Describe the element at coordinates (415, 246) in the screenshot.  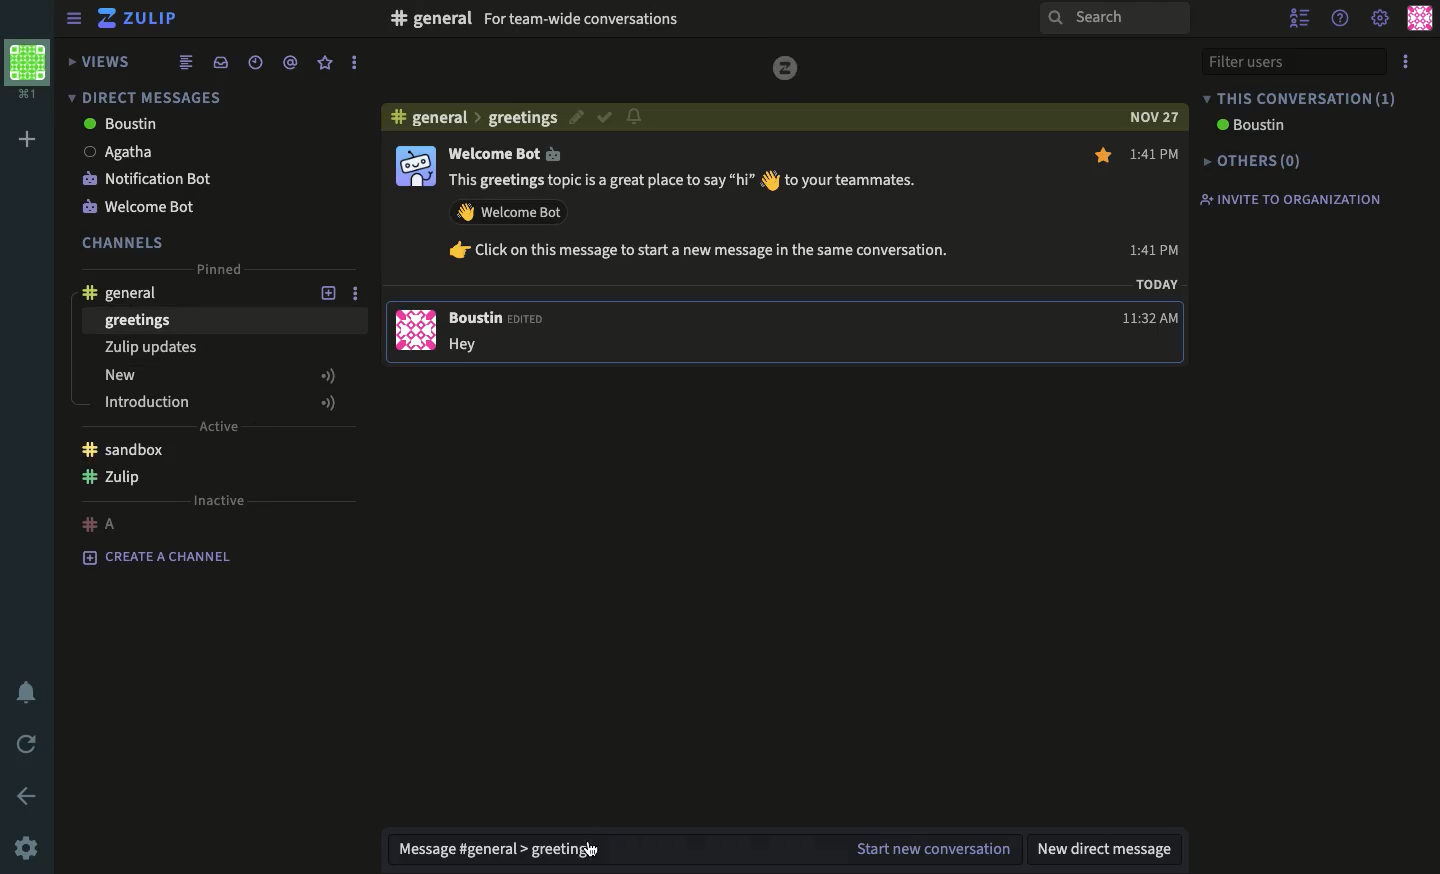
I see `user profile` at that location.